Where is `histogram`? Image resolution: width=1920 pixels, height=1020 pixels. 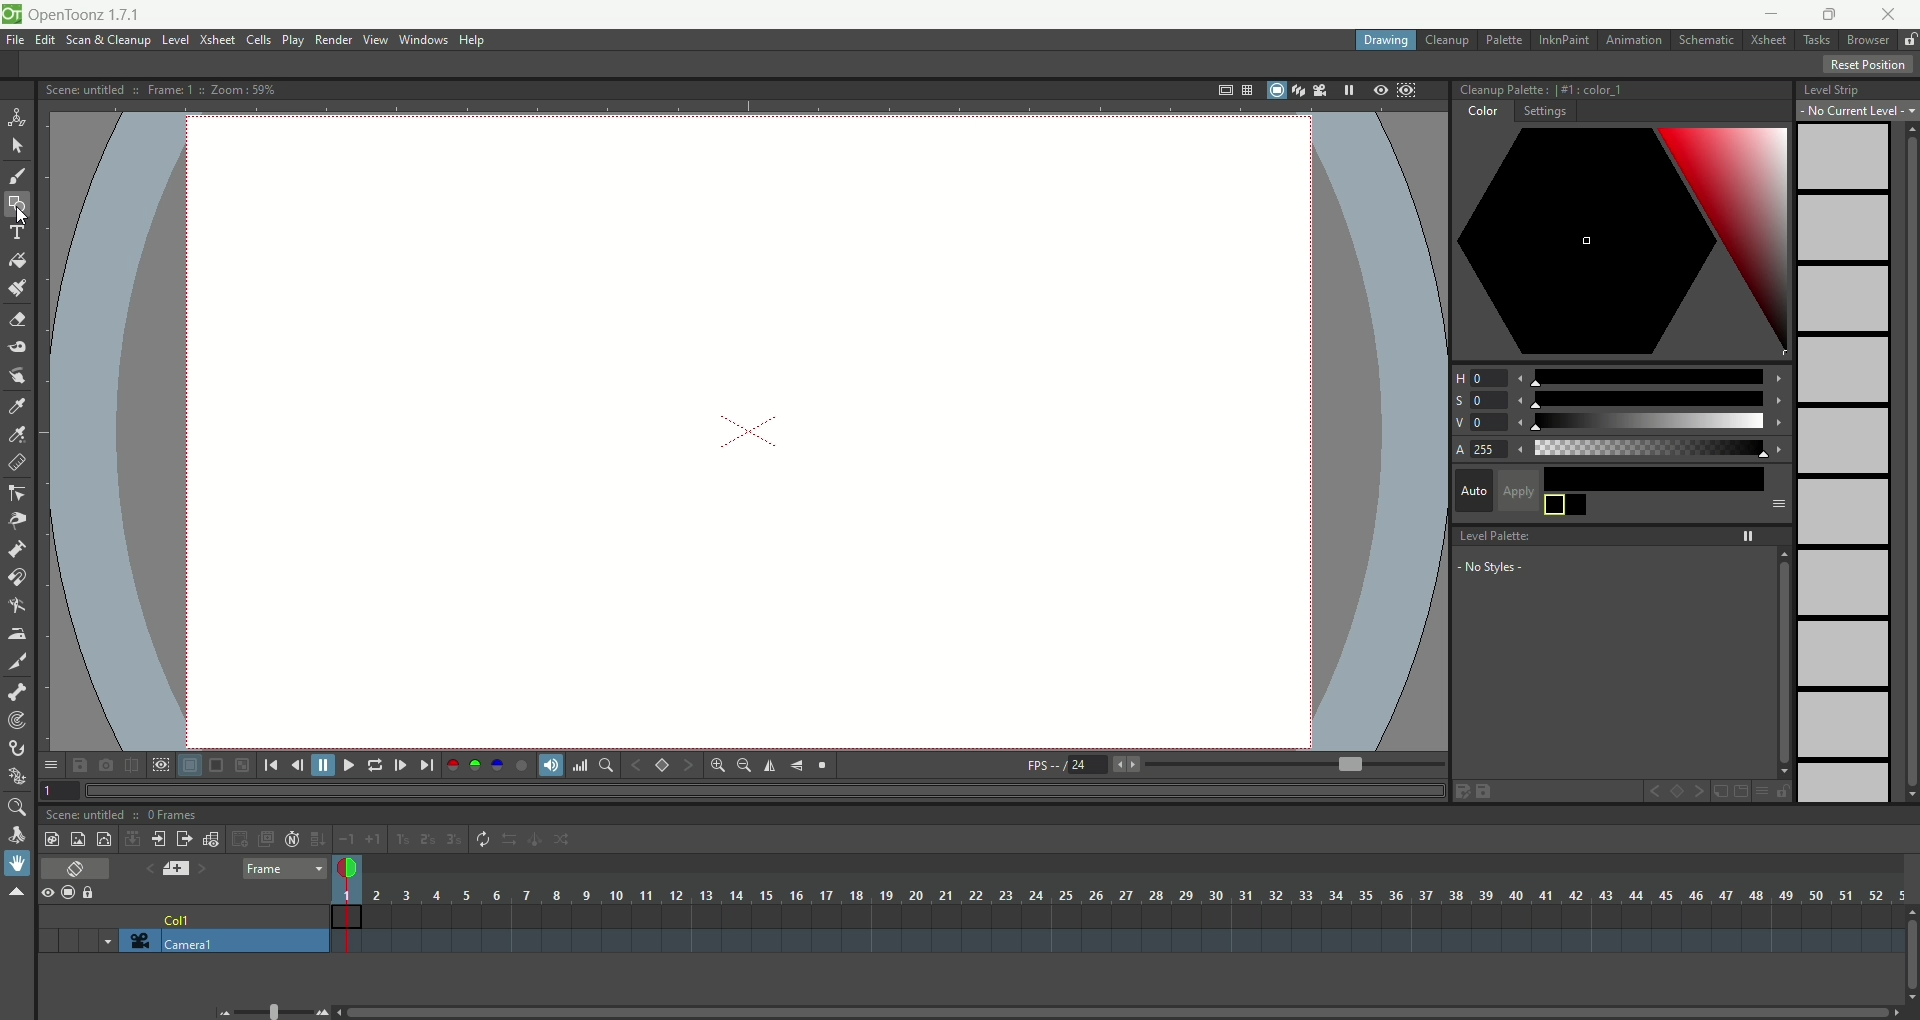
histogram is located at coordinates (580, 765).